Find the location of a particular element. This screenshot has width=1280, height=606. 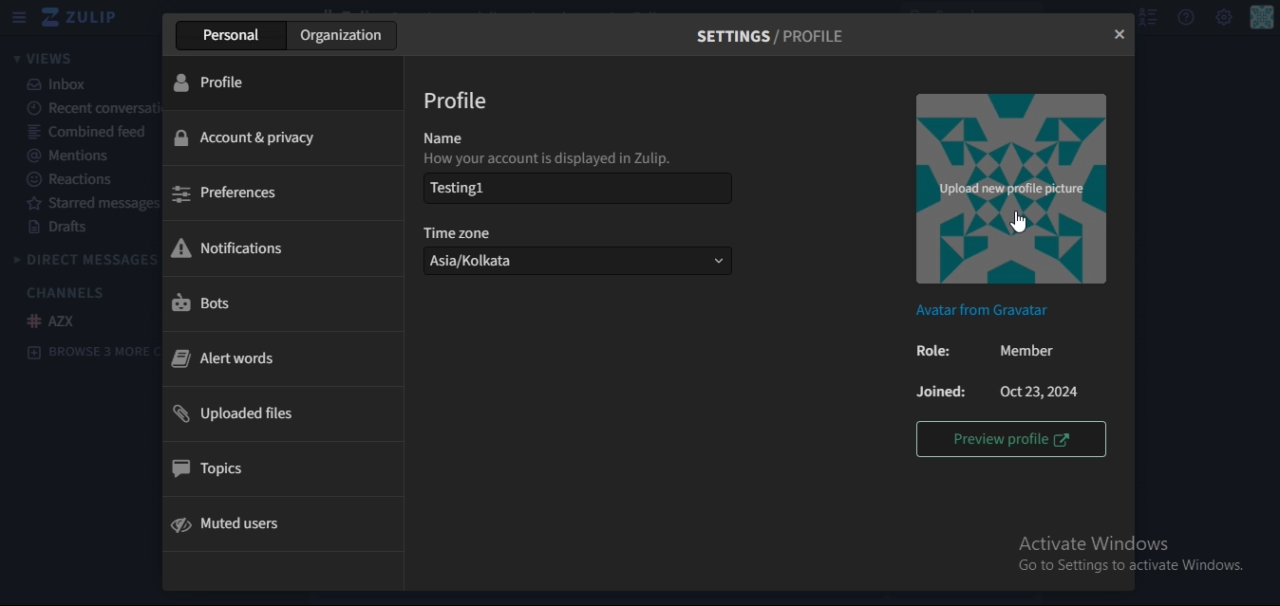

preferences is located at coordinates (225, 194).